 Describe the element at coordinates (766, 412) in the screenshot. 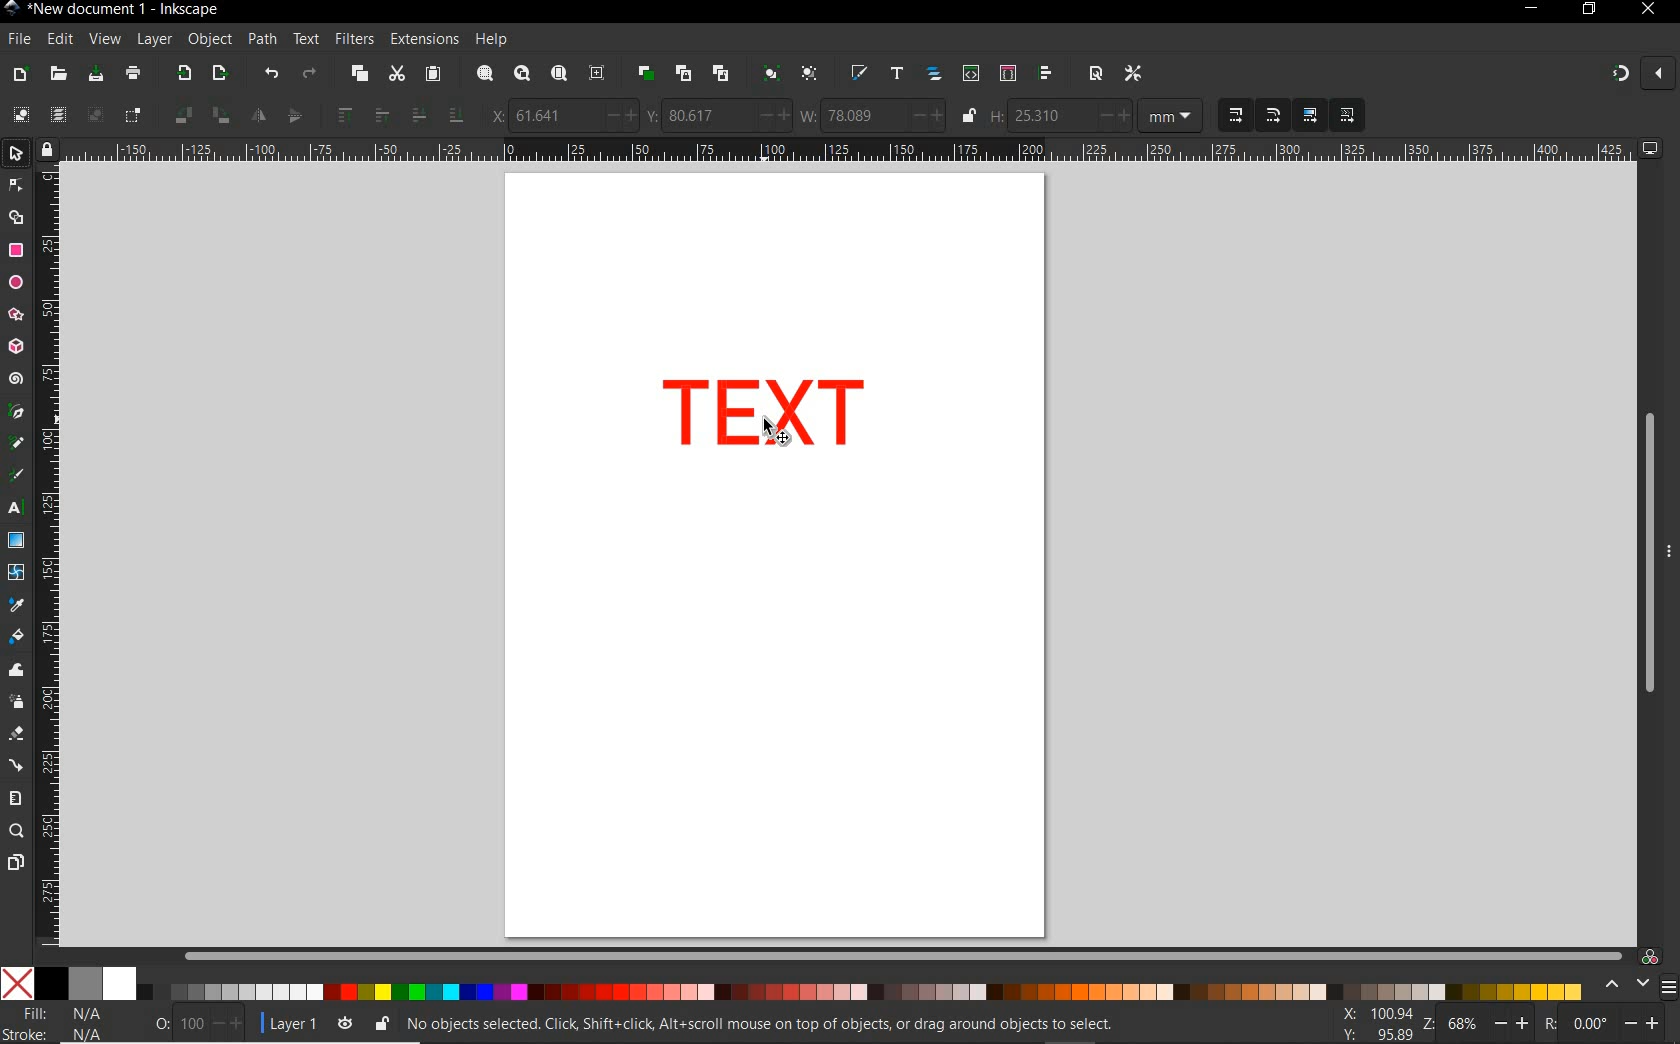

I see `text` at that location.